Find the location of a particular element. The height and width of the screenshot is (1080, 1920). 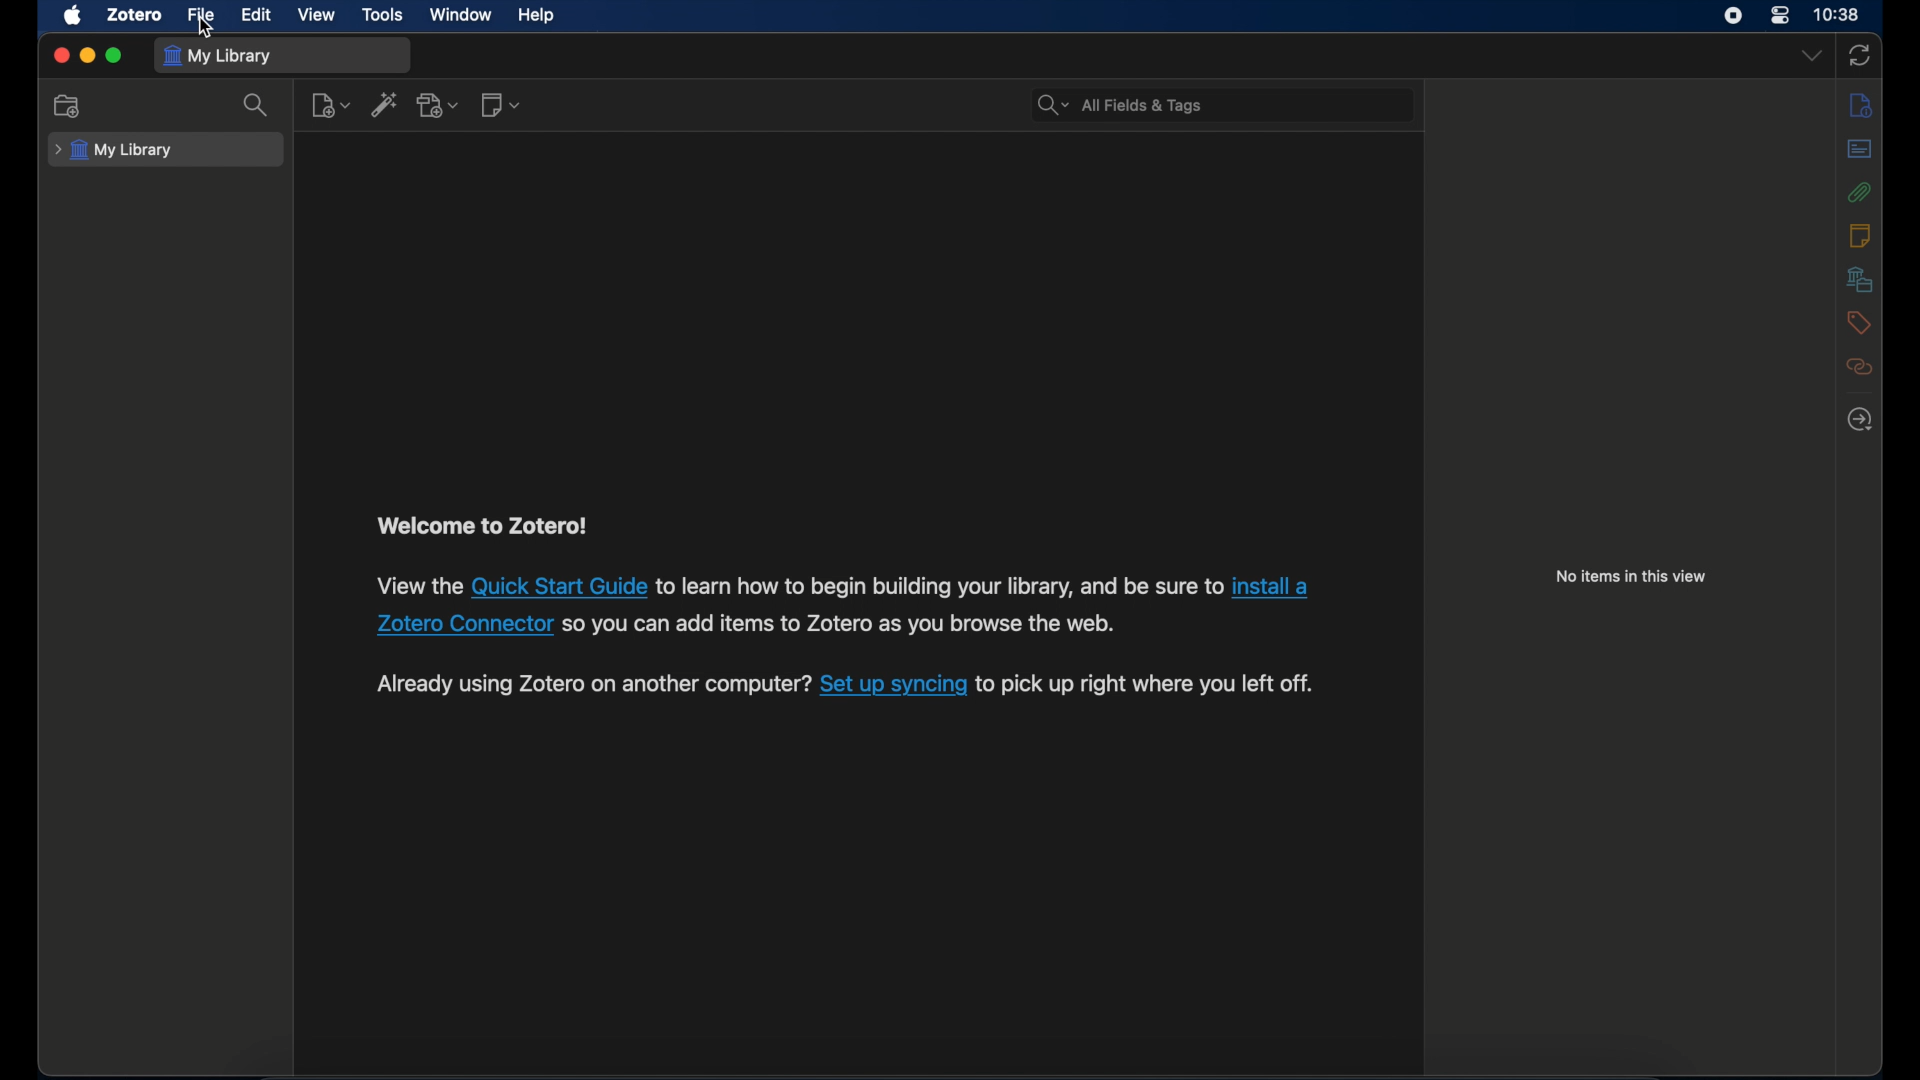

view is located at coordinates (317, 15).